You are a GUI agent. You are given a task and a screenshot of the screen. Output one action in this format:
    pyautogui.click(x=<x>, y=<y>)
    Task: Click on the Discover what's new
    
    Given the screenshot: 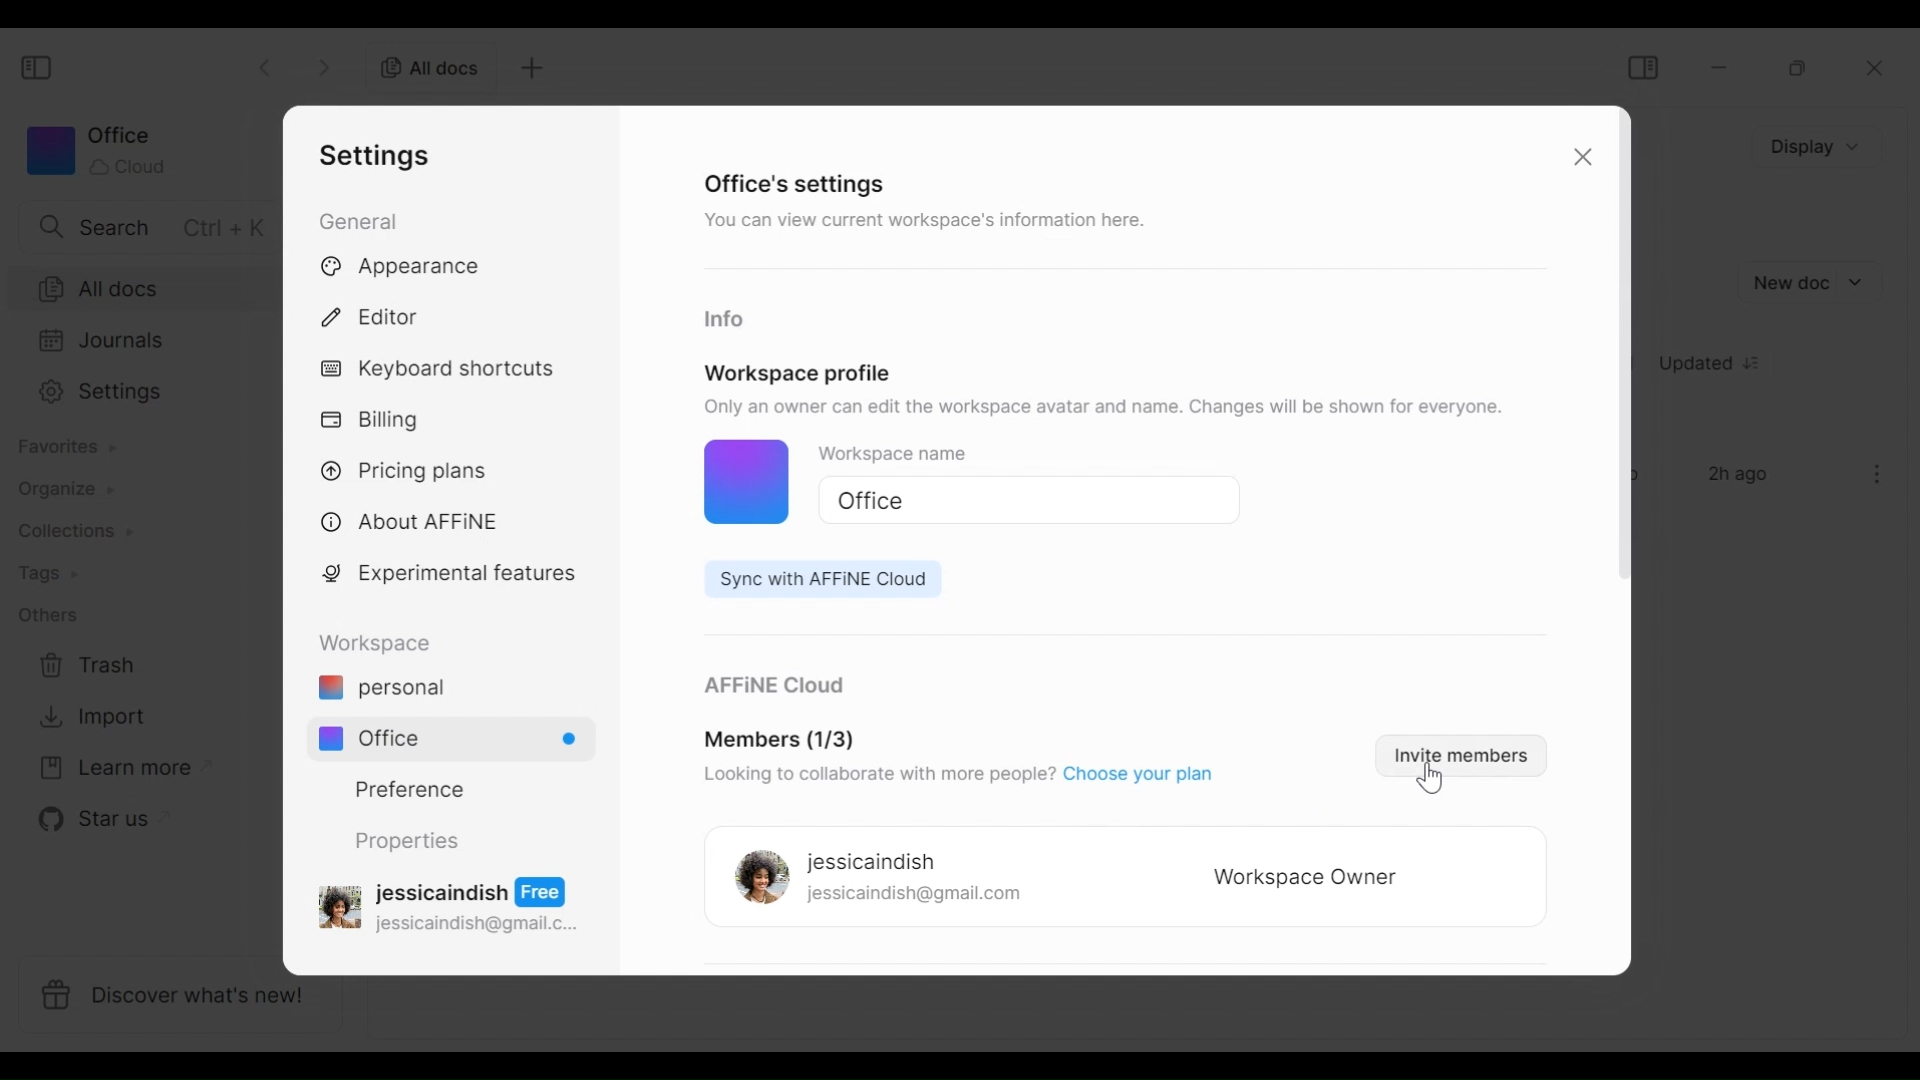 What is the action you would take?
    pyautogui.click(x=188, y=999)
    